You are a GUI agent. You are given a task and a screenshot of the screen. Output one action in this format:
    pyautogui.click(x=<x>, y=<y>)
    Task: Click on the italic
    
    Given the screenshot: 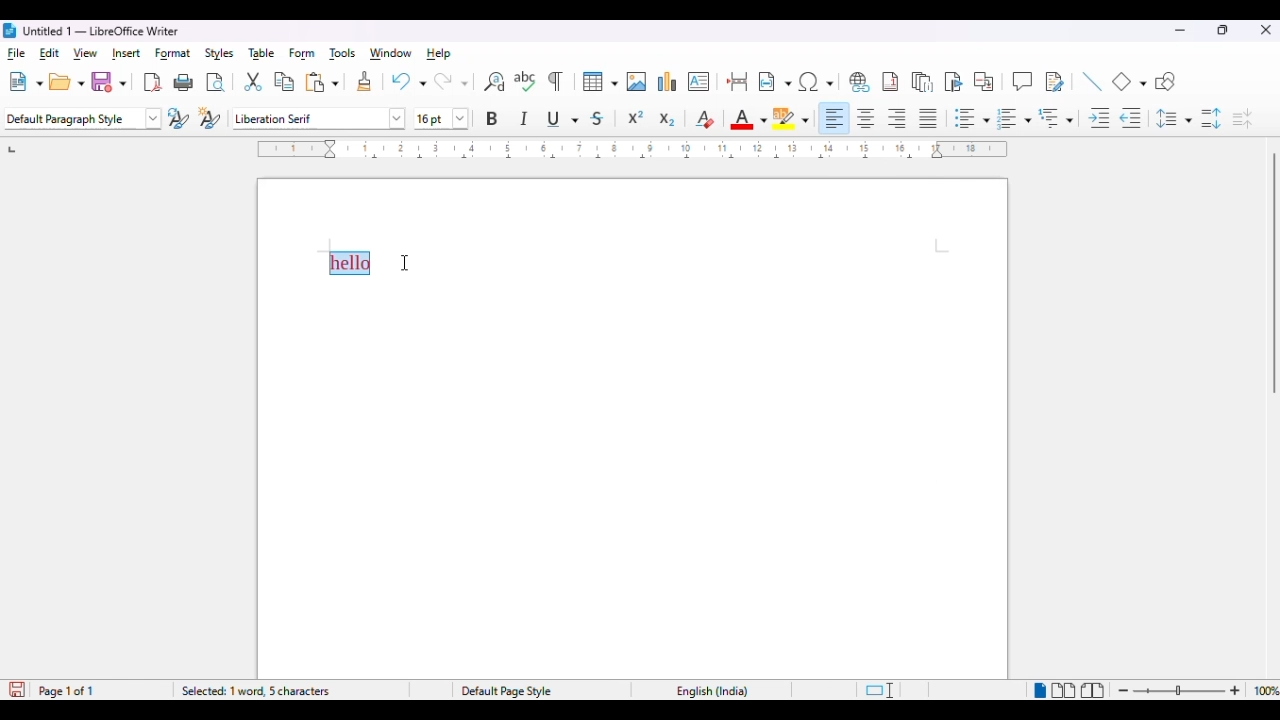 What is the action you would take?
    pyautogui.click(x=524, y=117)
    